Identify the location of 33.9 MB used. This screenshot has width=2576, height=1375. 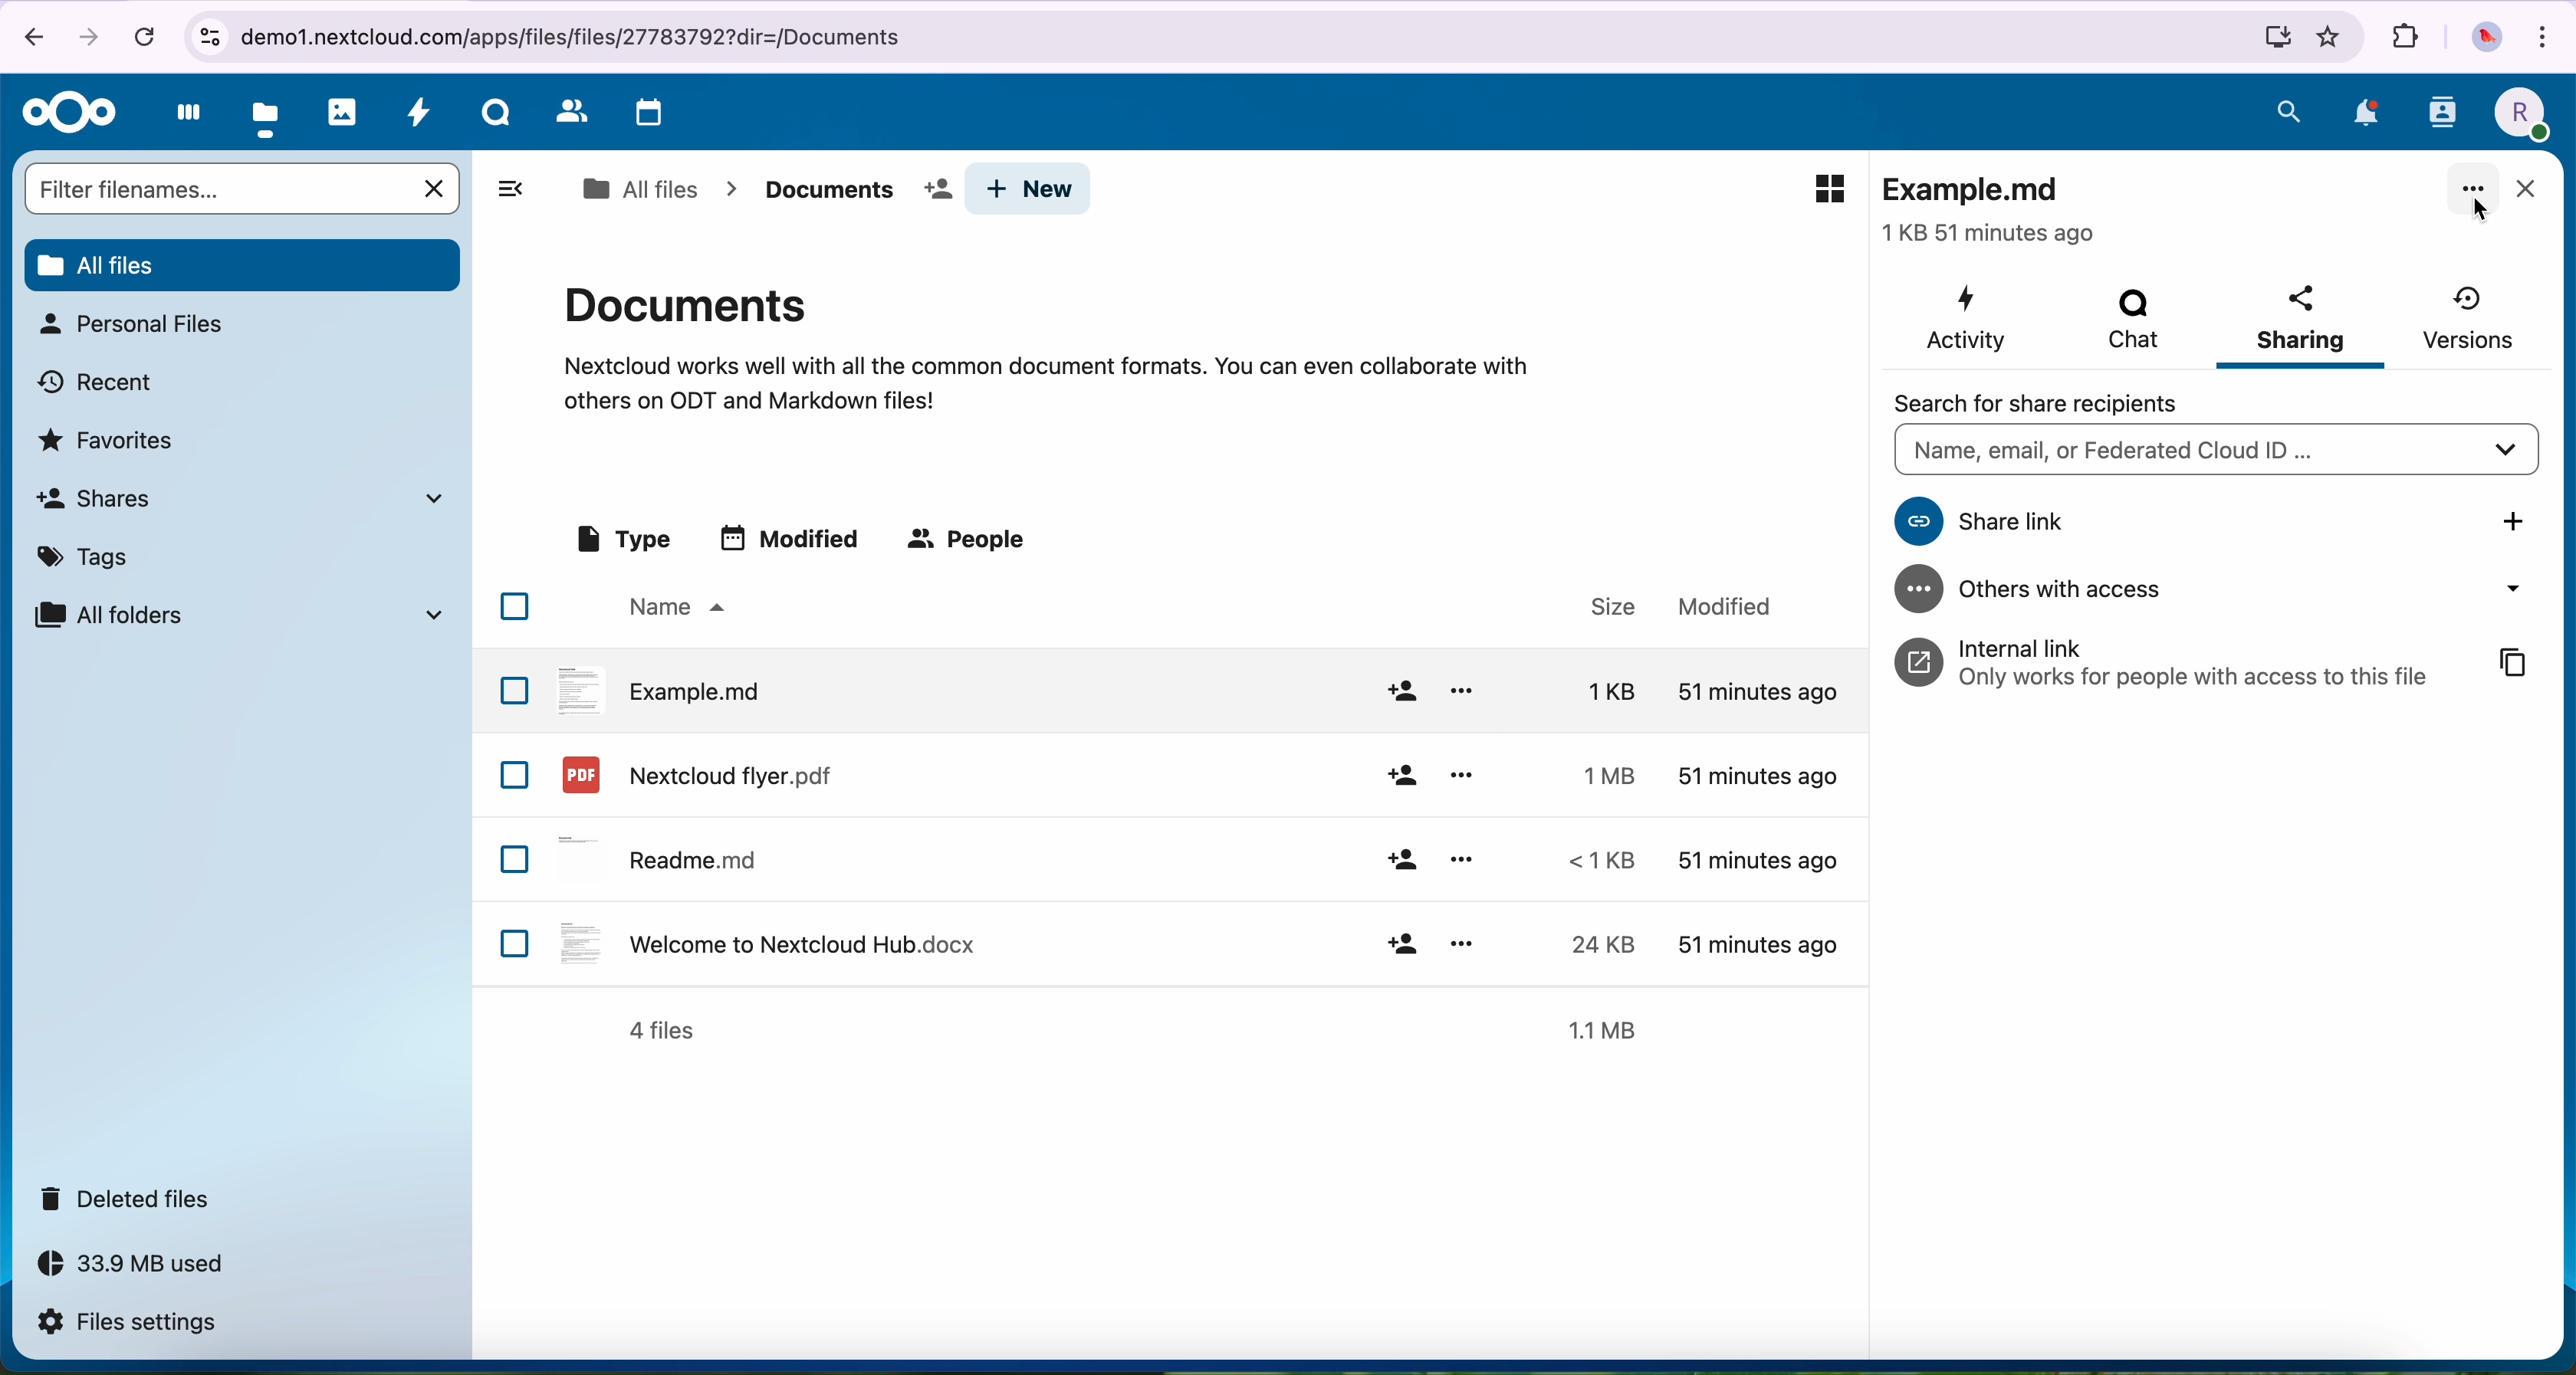
(150, 1269).